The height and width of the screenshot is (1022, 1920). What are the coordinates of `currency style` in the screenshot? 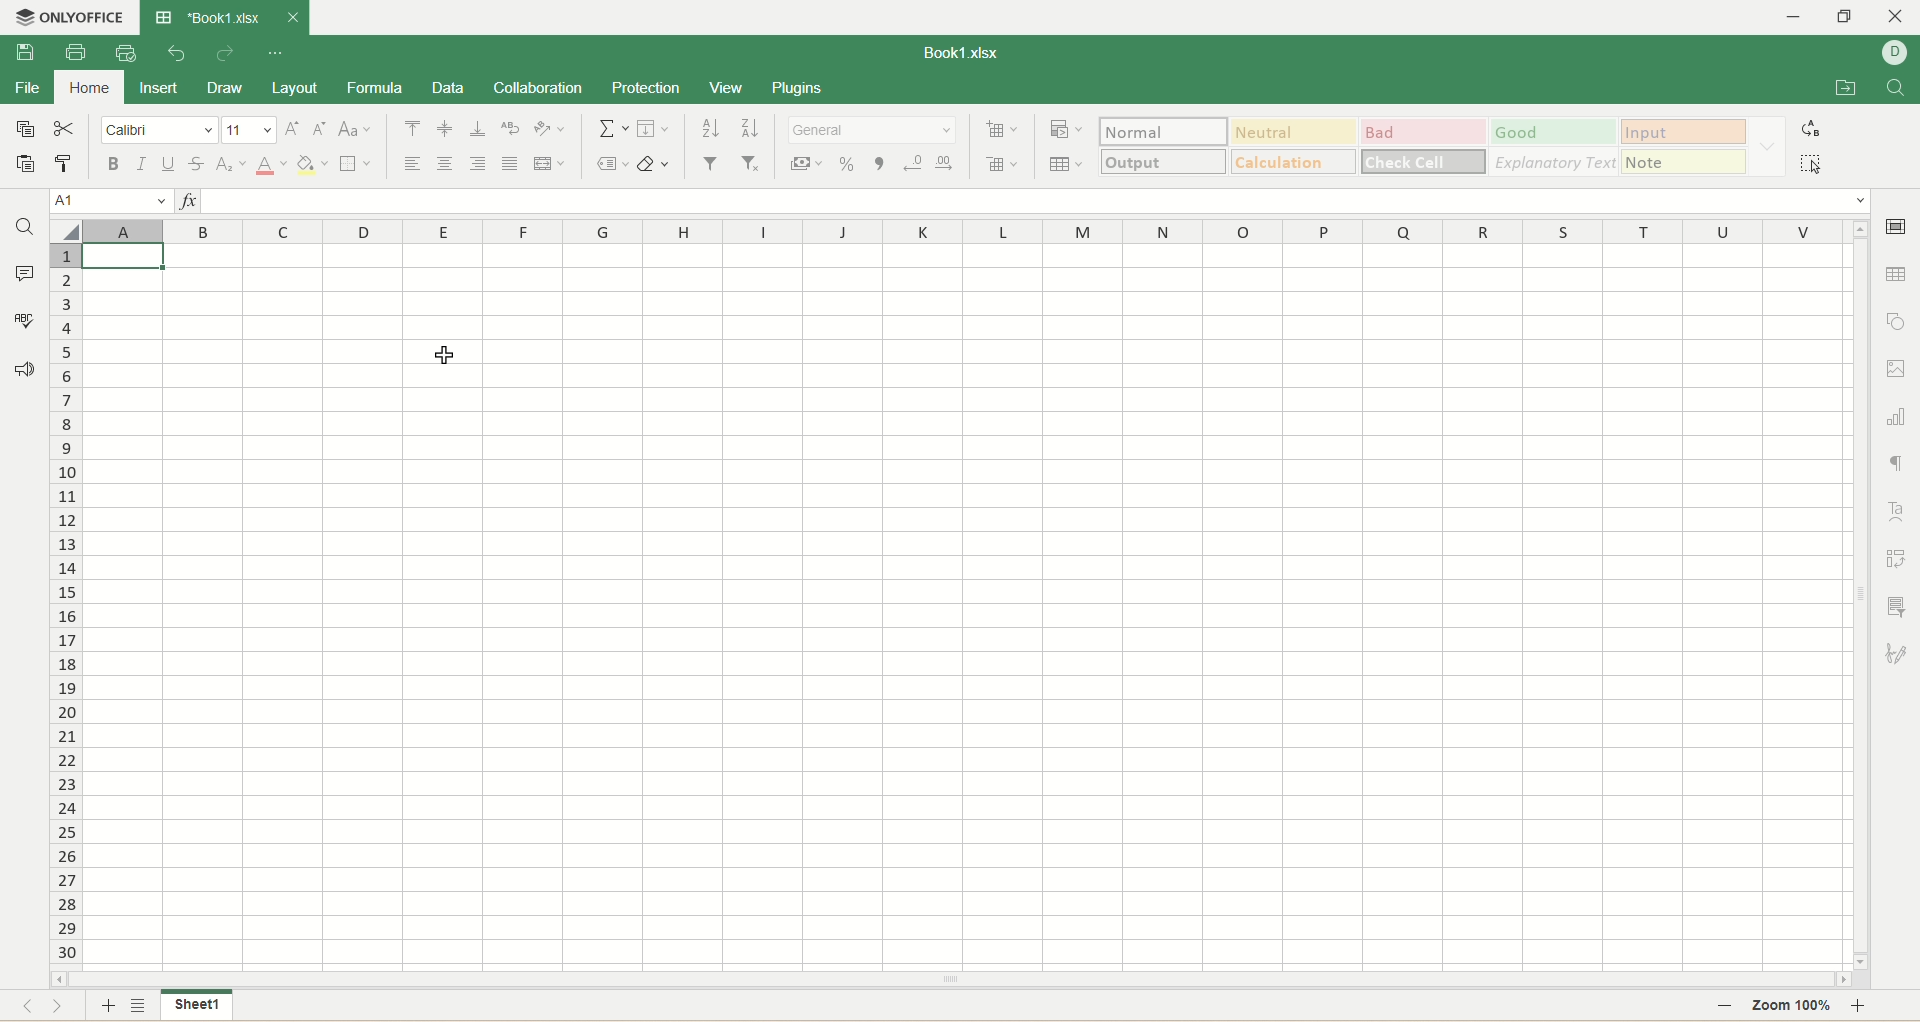 It's located at (810, 166).